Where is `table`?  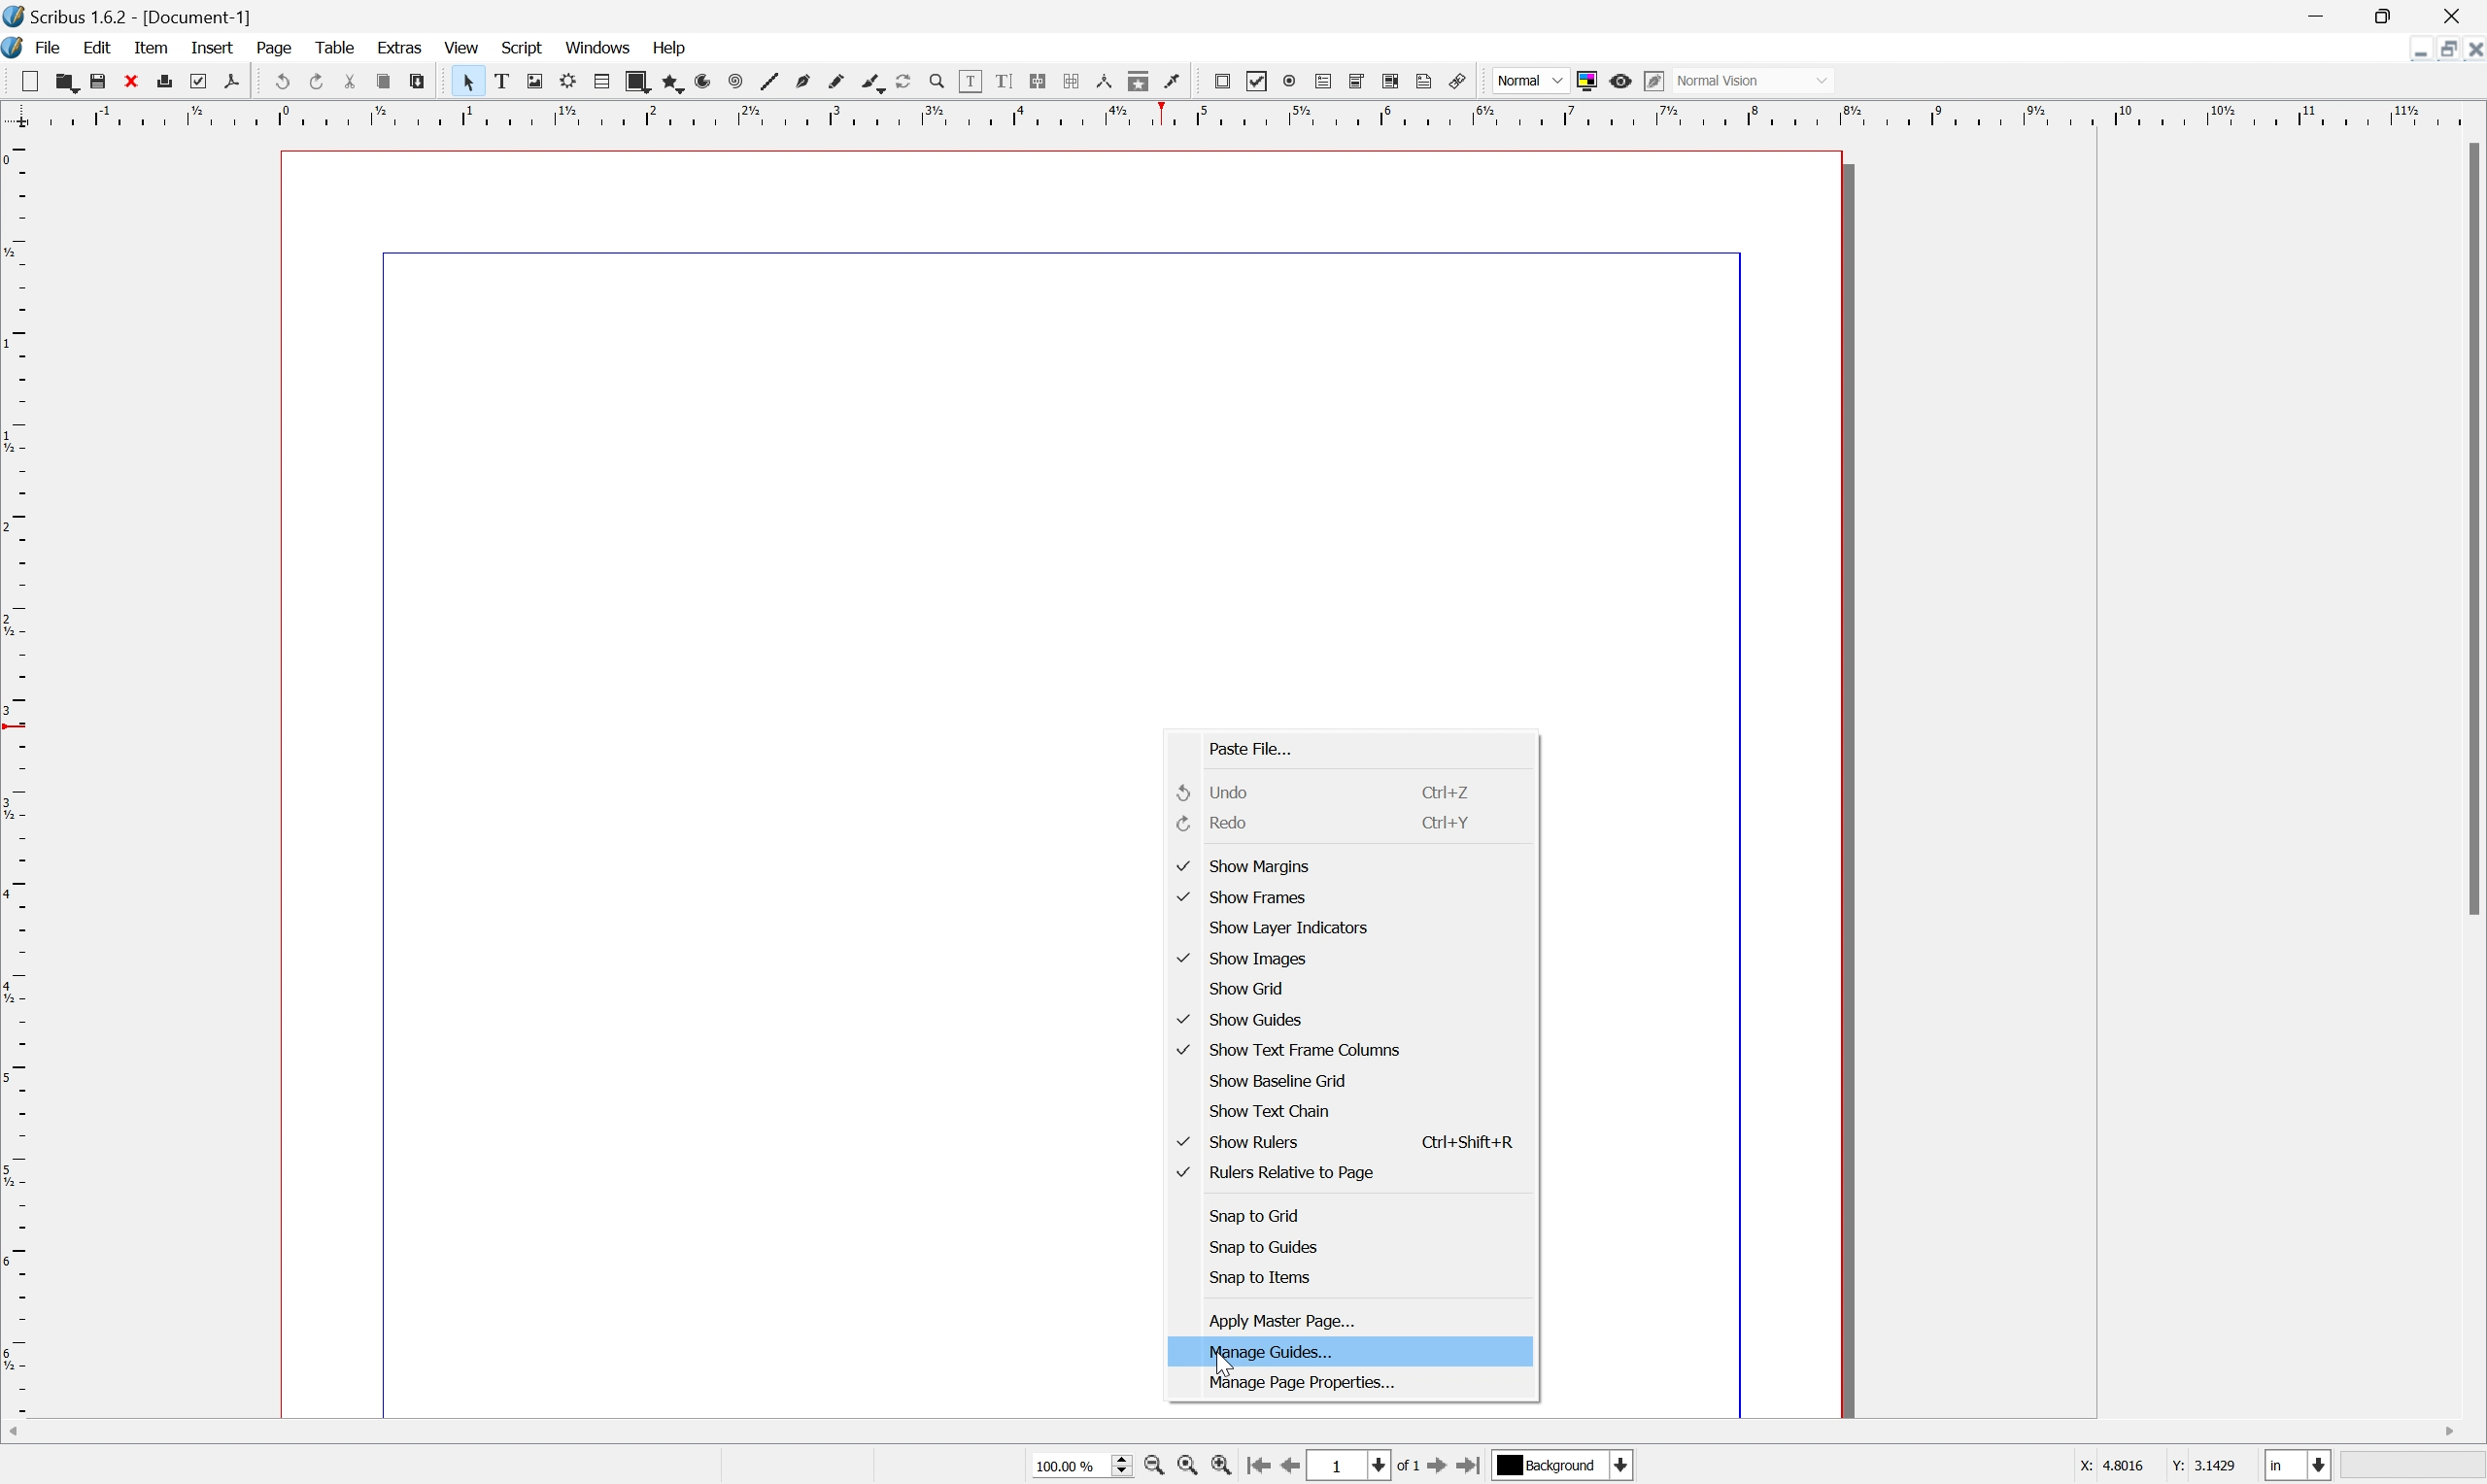 table is located at coordinates (330, 46).